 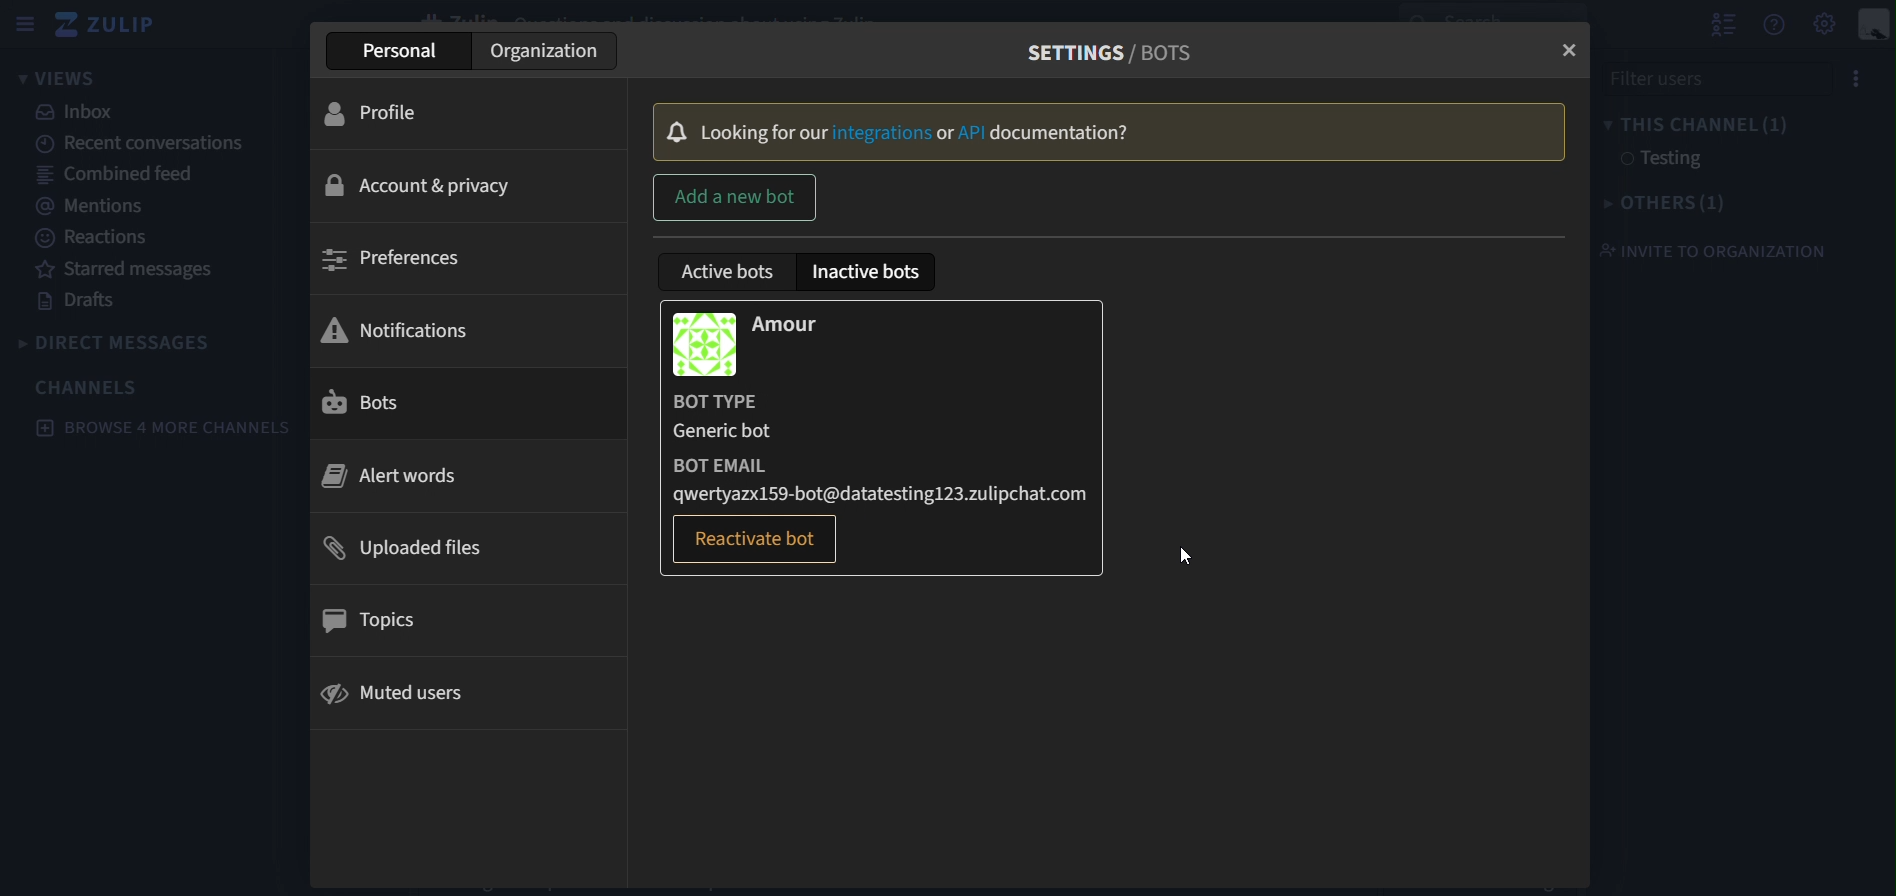 I want to click on topics, so click(x=385, y=623).